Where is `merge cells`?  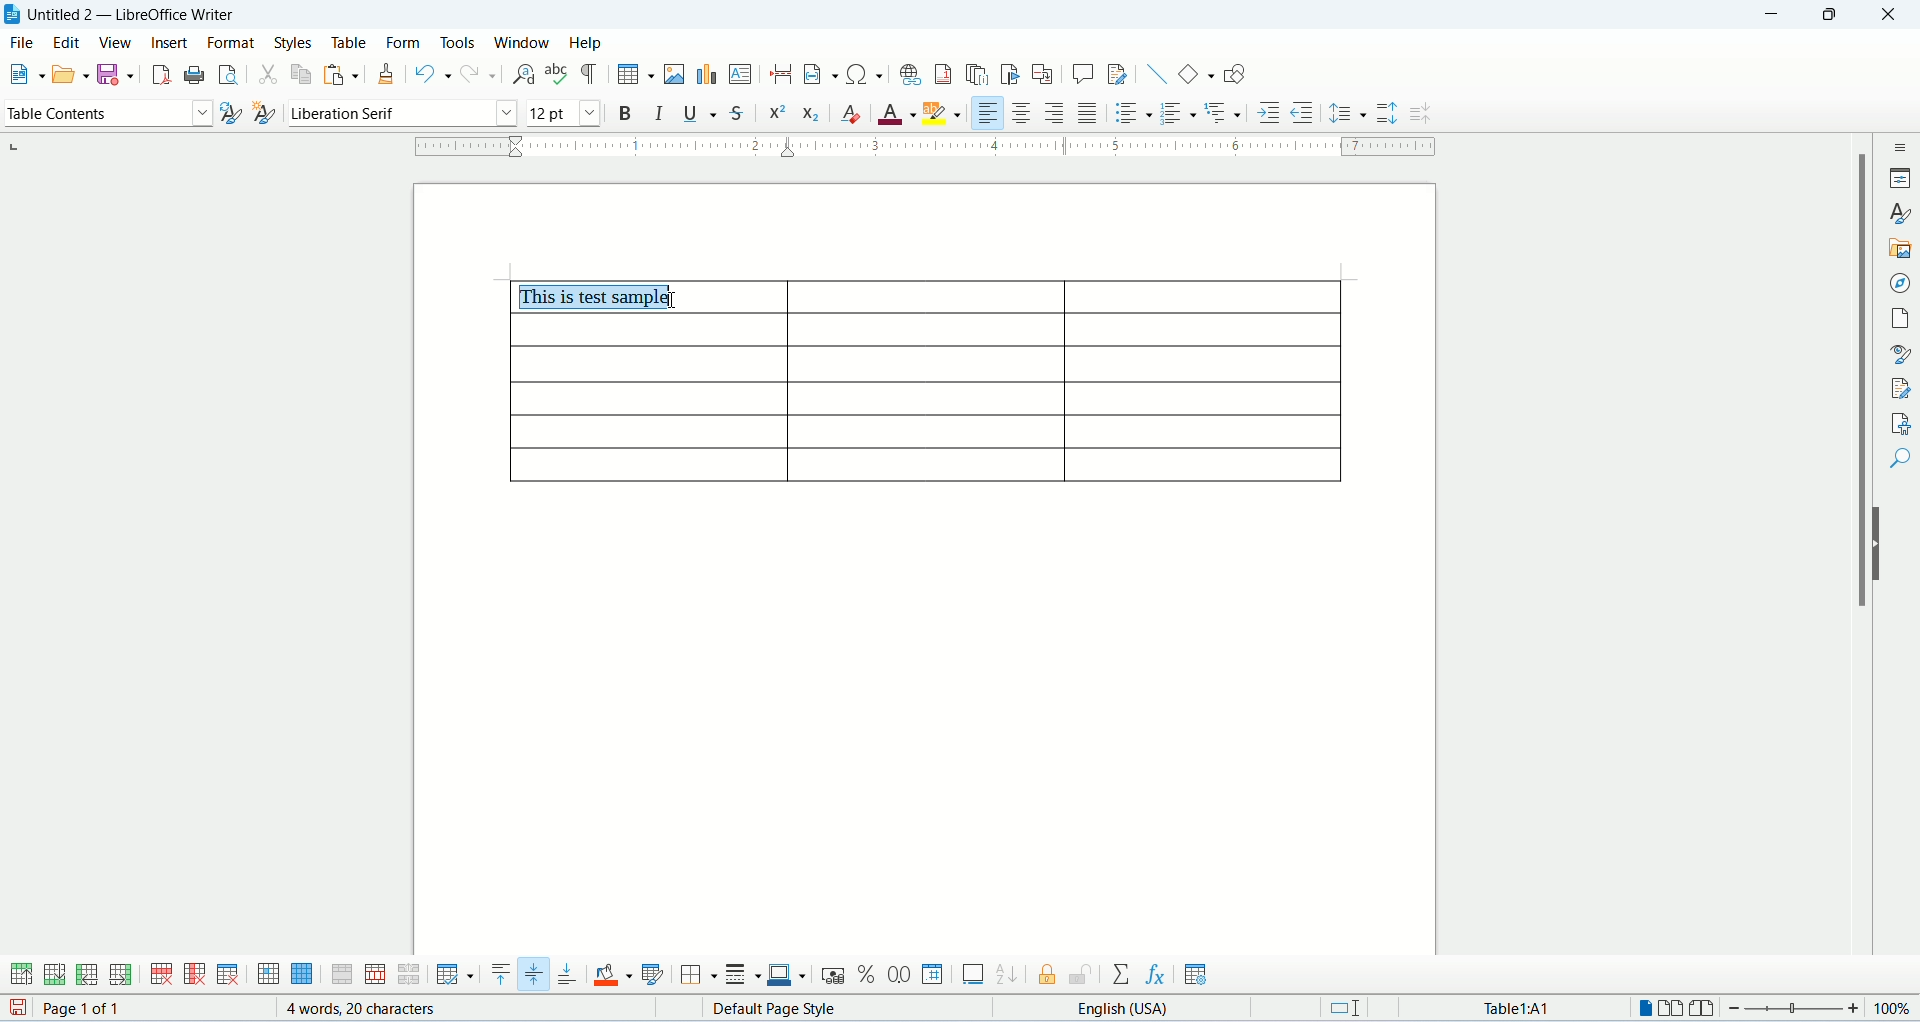
merge cells is located at coordinates (343, 976).